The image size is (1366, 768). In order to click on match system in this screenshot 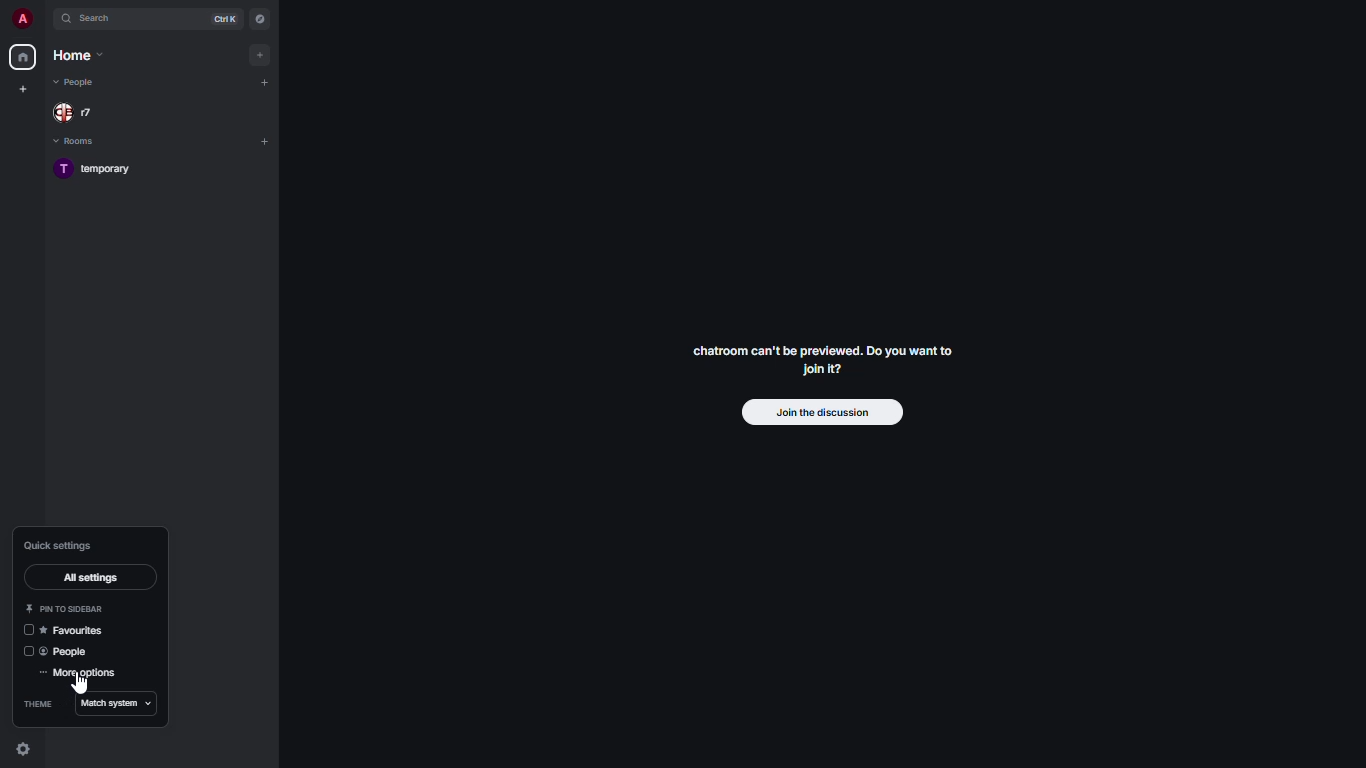, I will do `click(118, 704)`.